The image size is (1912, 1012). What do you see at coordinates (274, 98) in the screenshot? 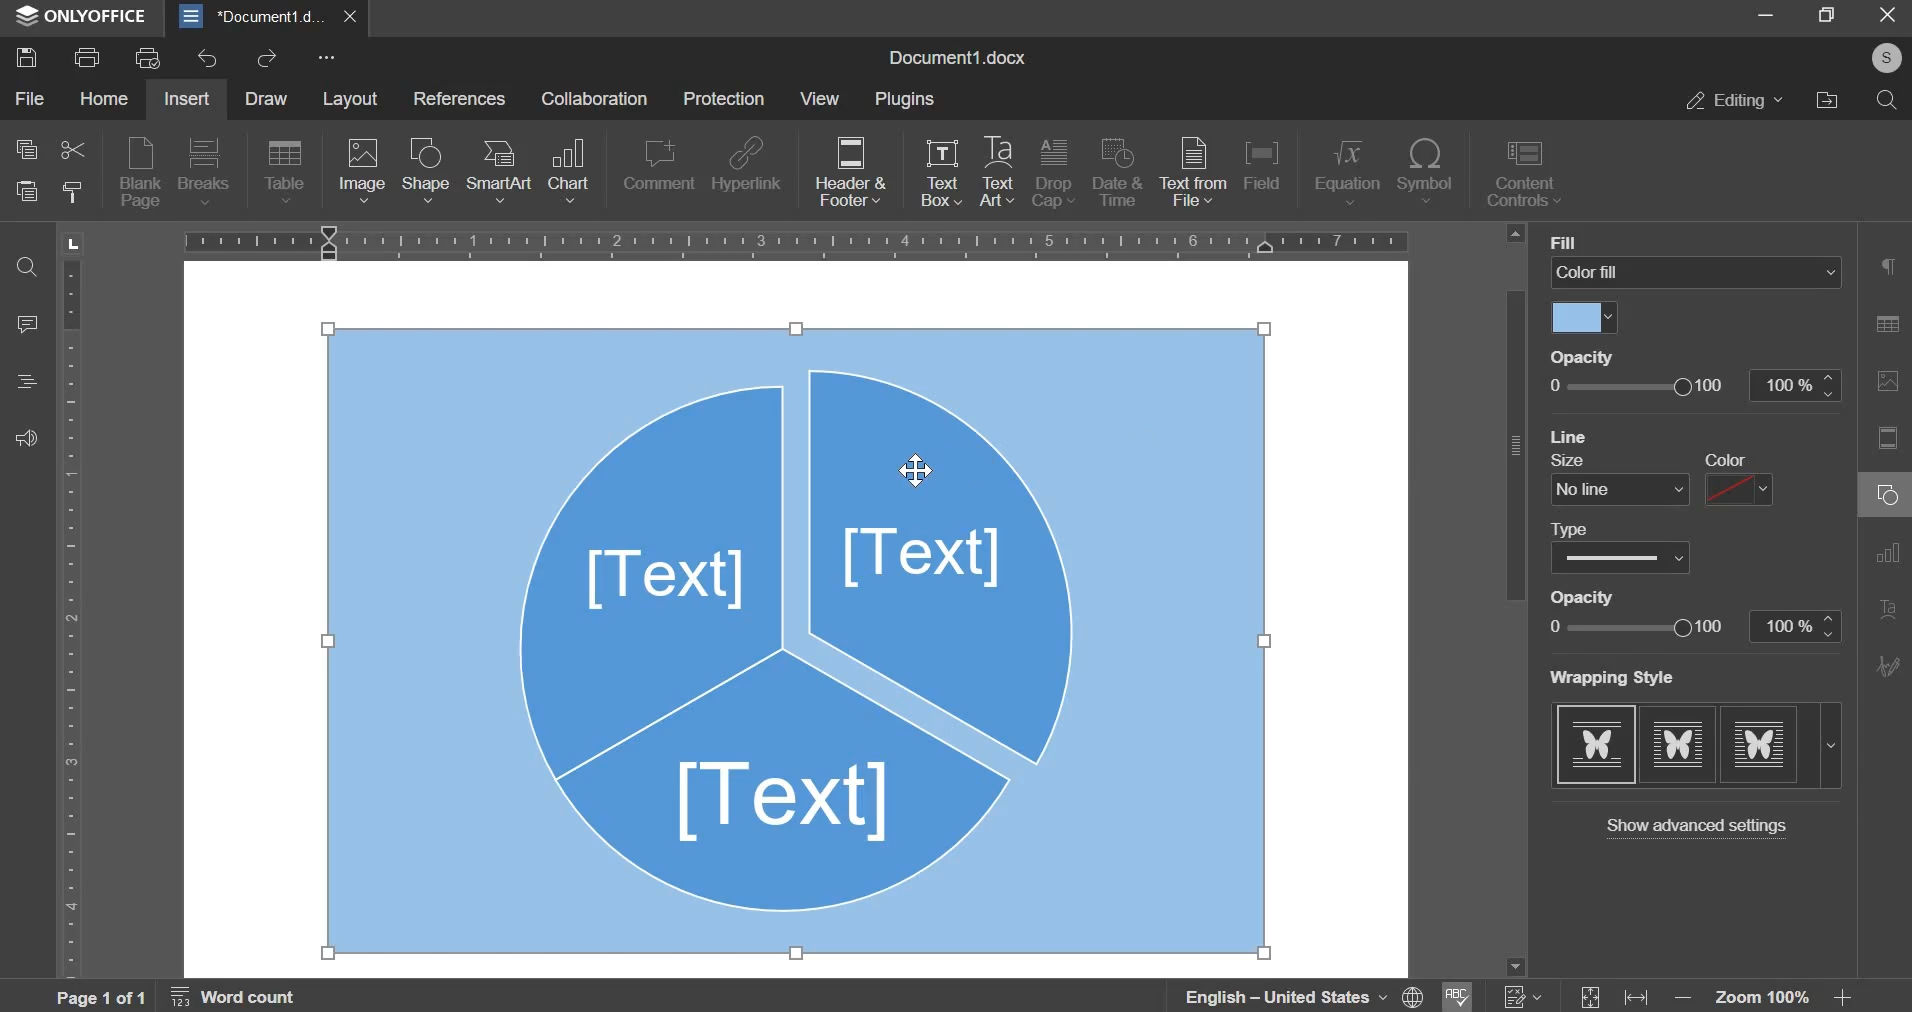
I see `draw` at bounding box center [274, 98].